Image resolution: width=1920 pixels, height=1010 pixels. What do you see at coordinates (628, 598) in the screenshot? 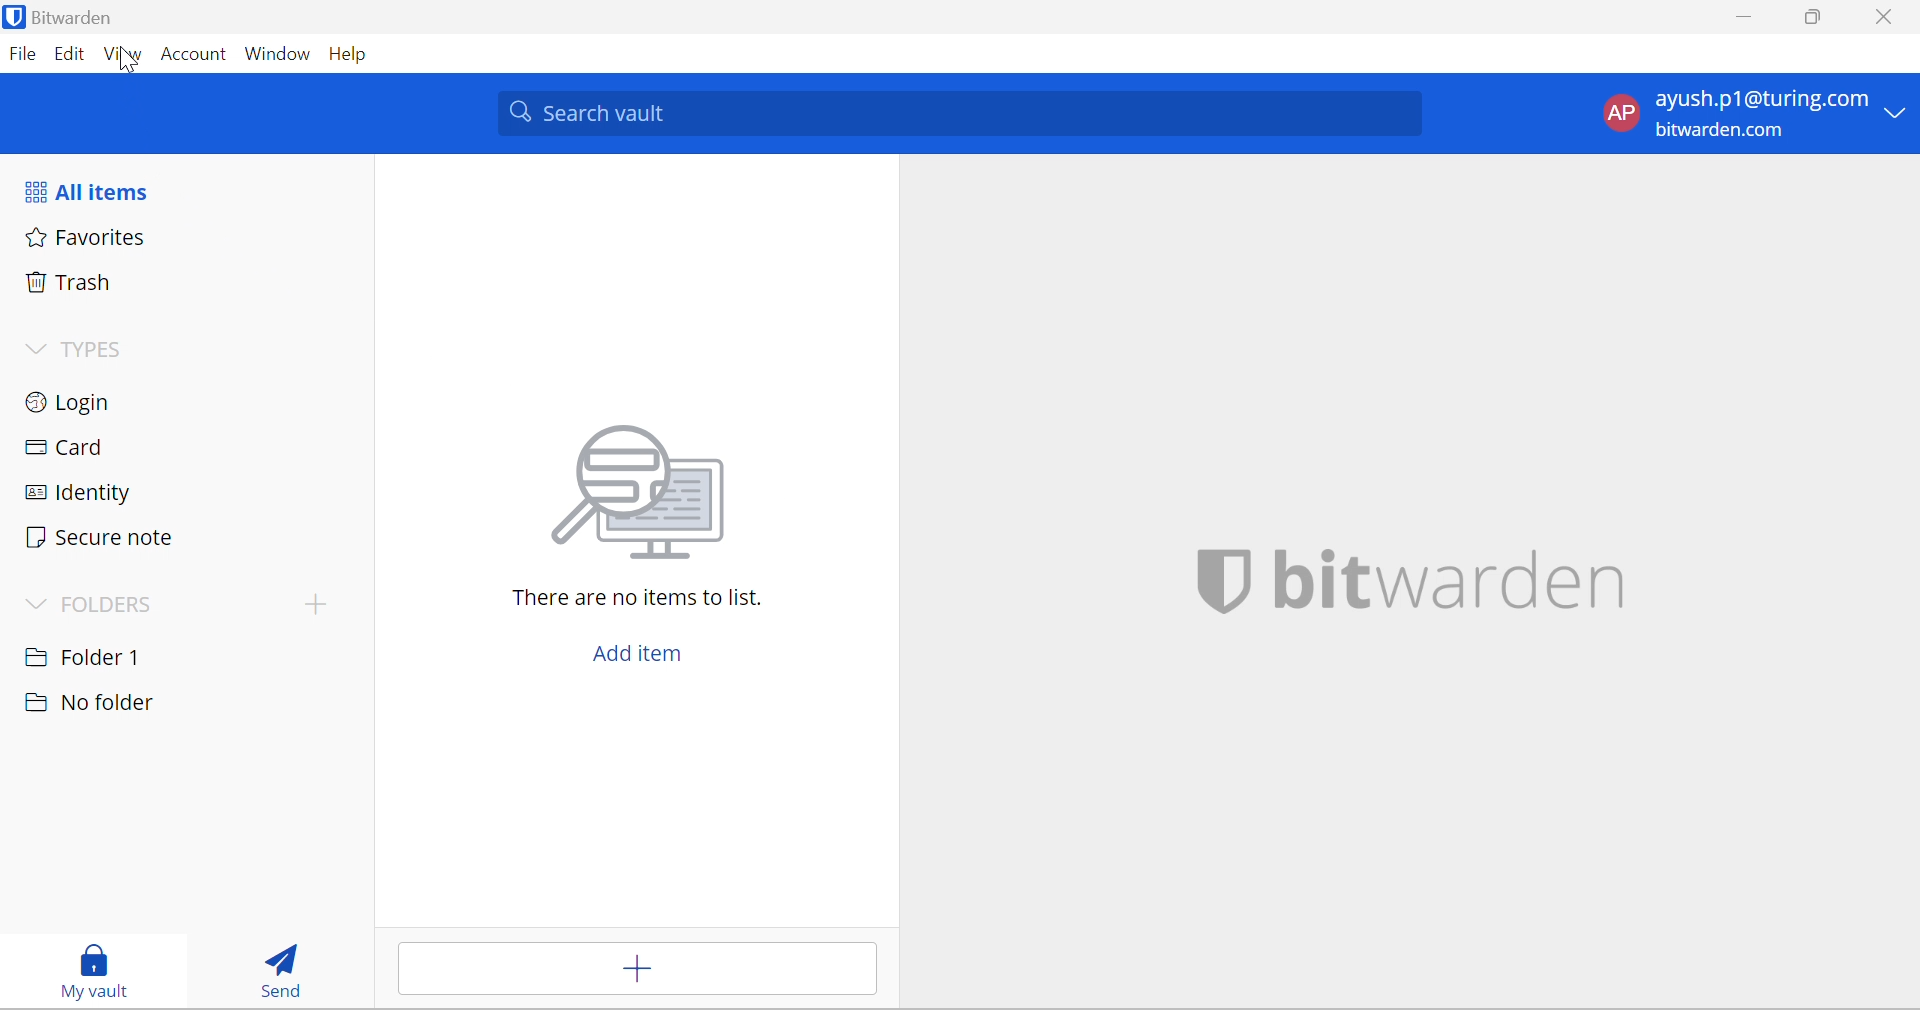
I see `There are no items to list.` at bounding box center [628, 598].